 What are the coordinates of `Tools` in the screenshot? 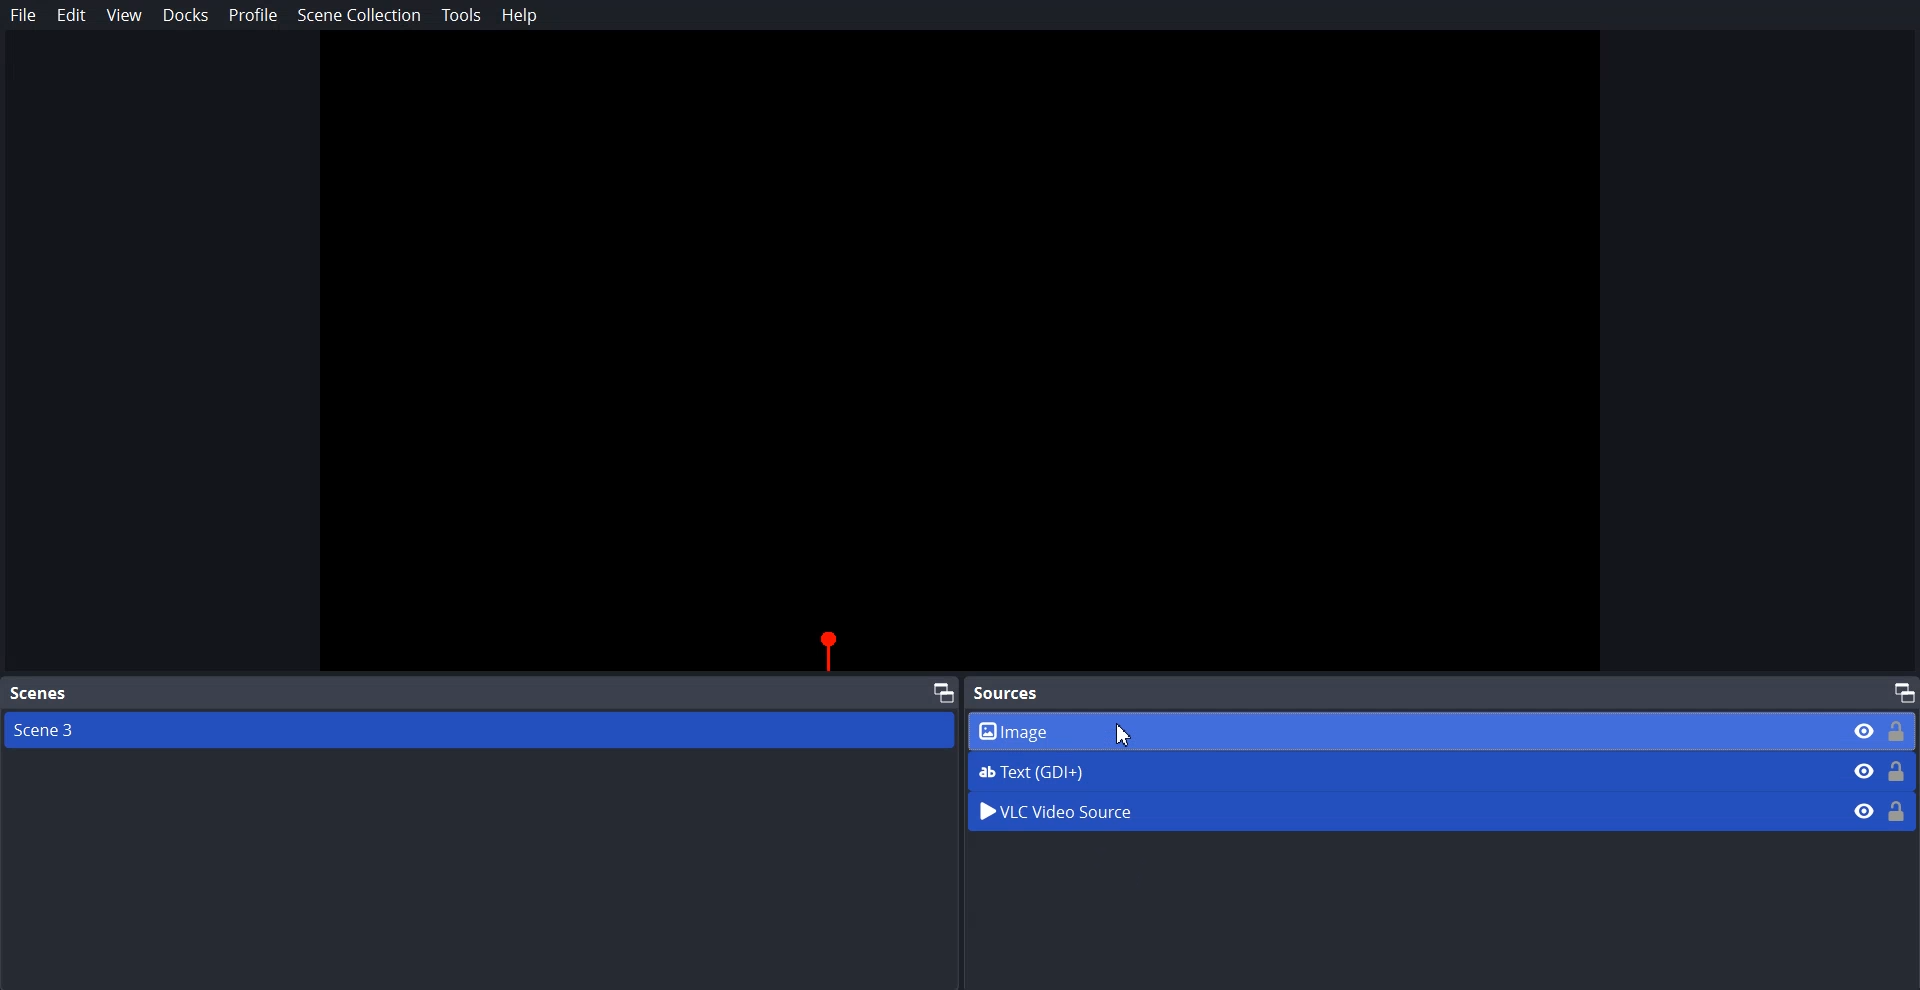 It's located at (462, 15).